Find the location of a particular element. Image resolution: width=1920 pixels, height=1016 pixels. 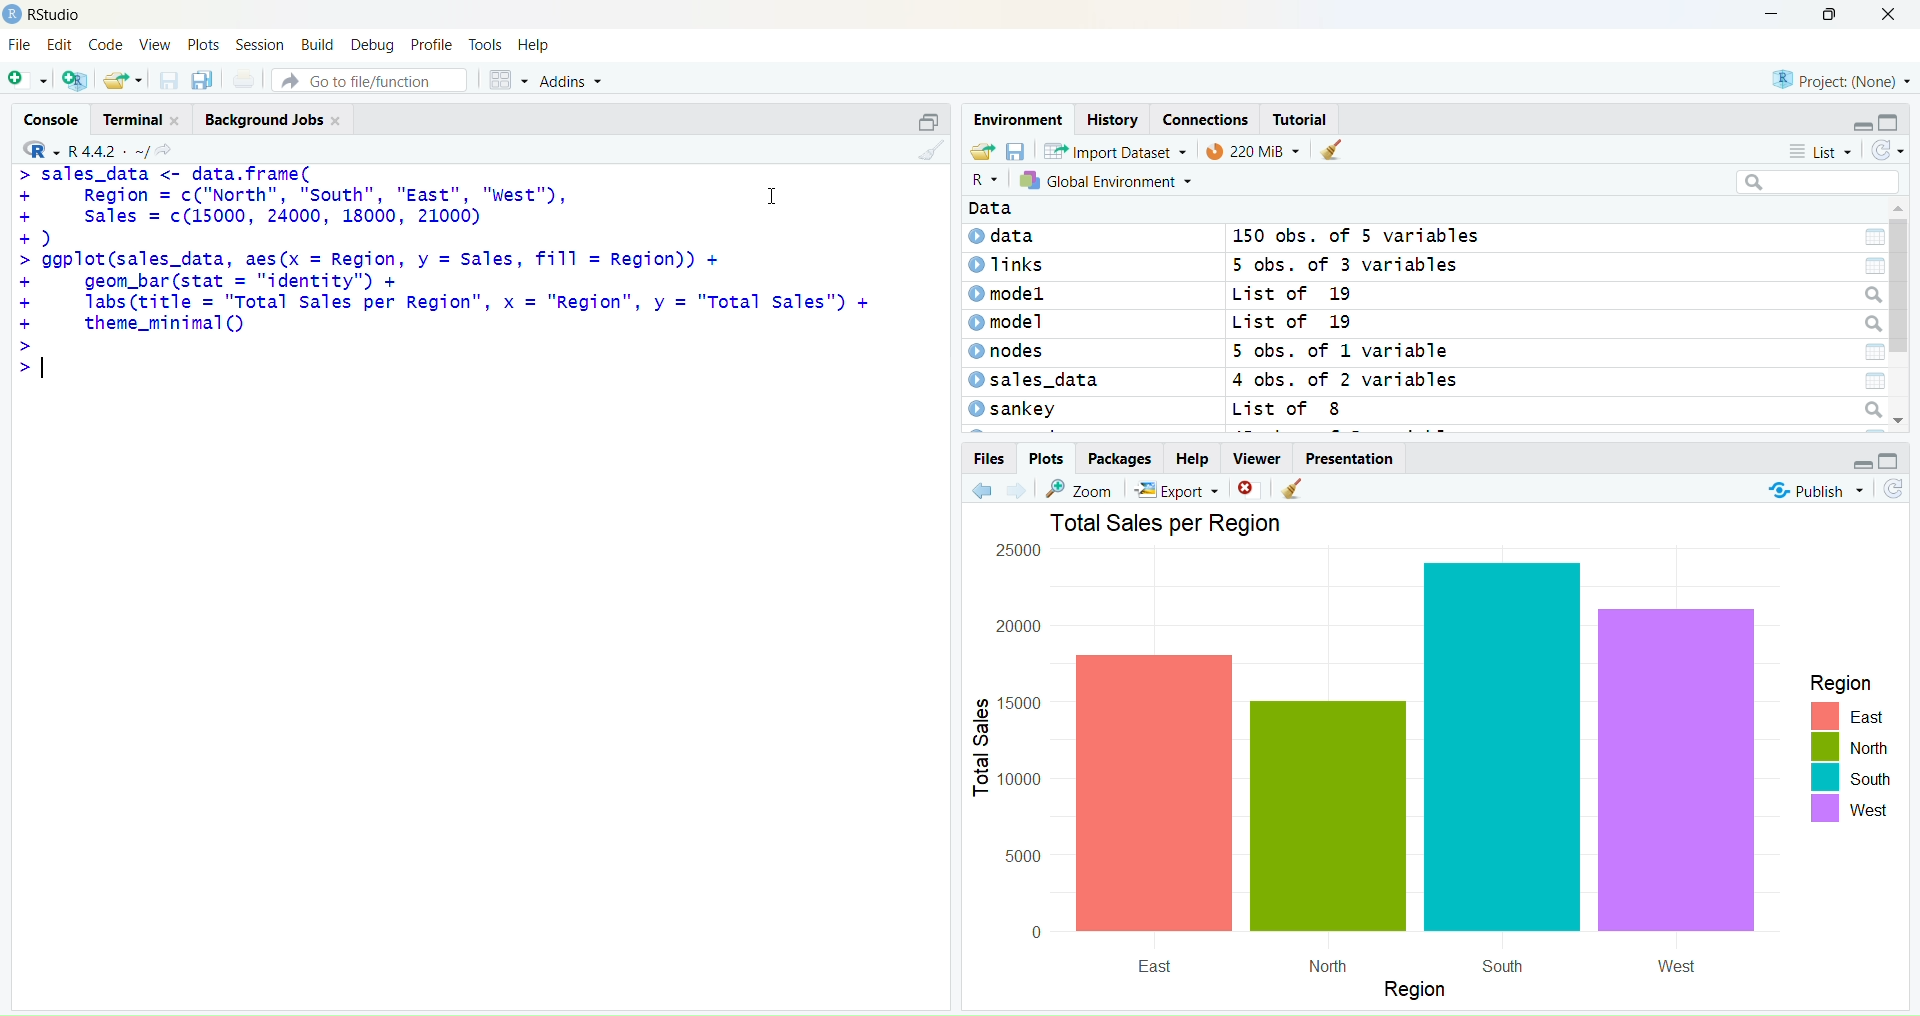

Edit is located at coordinates (58, 47).